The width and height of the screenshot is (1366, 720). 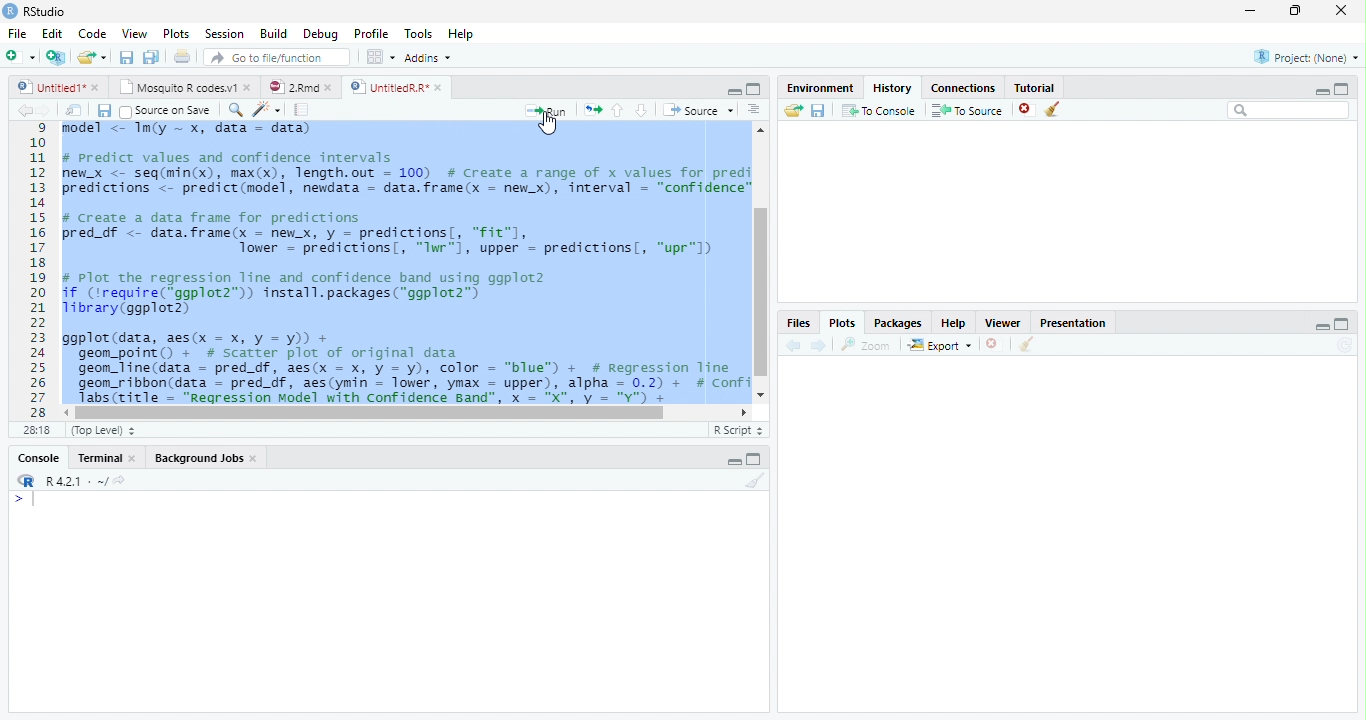 I want to click on #predict values and confidence intervalsew_x <- seq(min(x), max(x), length.out = 100) # Create a range of x values for prediredictions <- predict(model, newdata = data.frame(x = new_x), interval = “confidence”/ Create a data frame for predictionsred_df <- data.frame(x - newx, y = predictions[, "fit"],Tower = predictions, “Iwr"1, upper = predictions, “upr"l)Plot the regression line and confidence band using ggplot2f (irequire(*ggplot2”)) install.packages(“ggplot2”)ibrary(ggplot2)gplot (data, aes(x = x, y = y)) +geom_point() + # scatter plot of original datageon_line(data = pred_df, aes(x = x, y = y), color = “blue”) + # Regression Tinegeom_ribbon(data = pred_df, aes(ymin = lower, ymax = upper), alpha = 0.2) + # ConfiTabs(title = “Regression Model with Confidence Band", x = "X", y = "Y") +SESS(LITIE = WN -, so click(x=404, y=267).